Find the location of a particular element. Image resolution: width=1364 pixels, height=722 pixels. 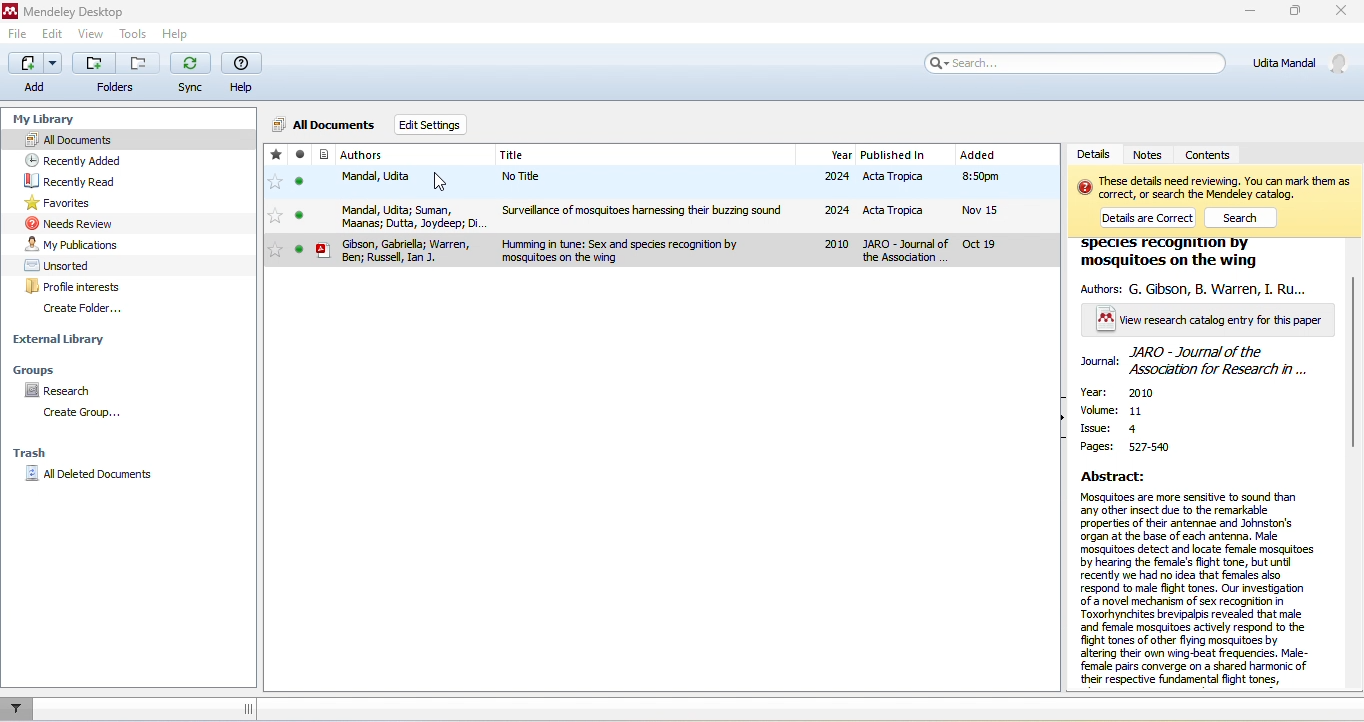

all documents is located at coordinates (127, 140).